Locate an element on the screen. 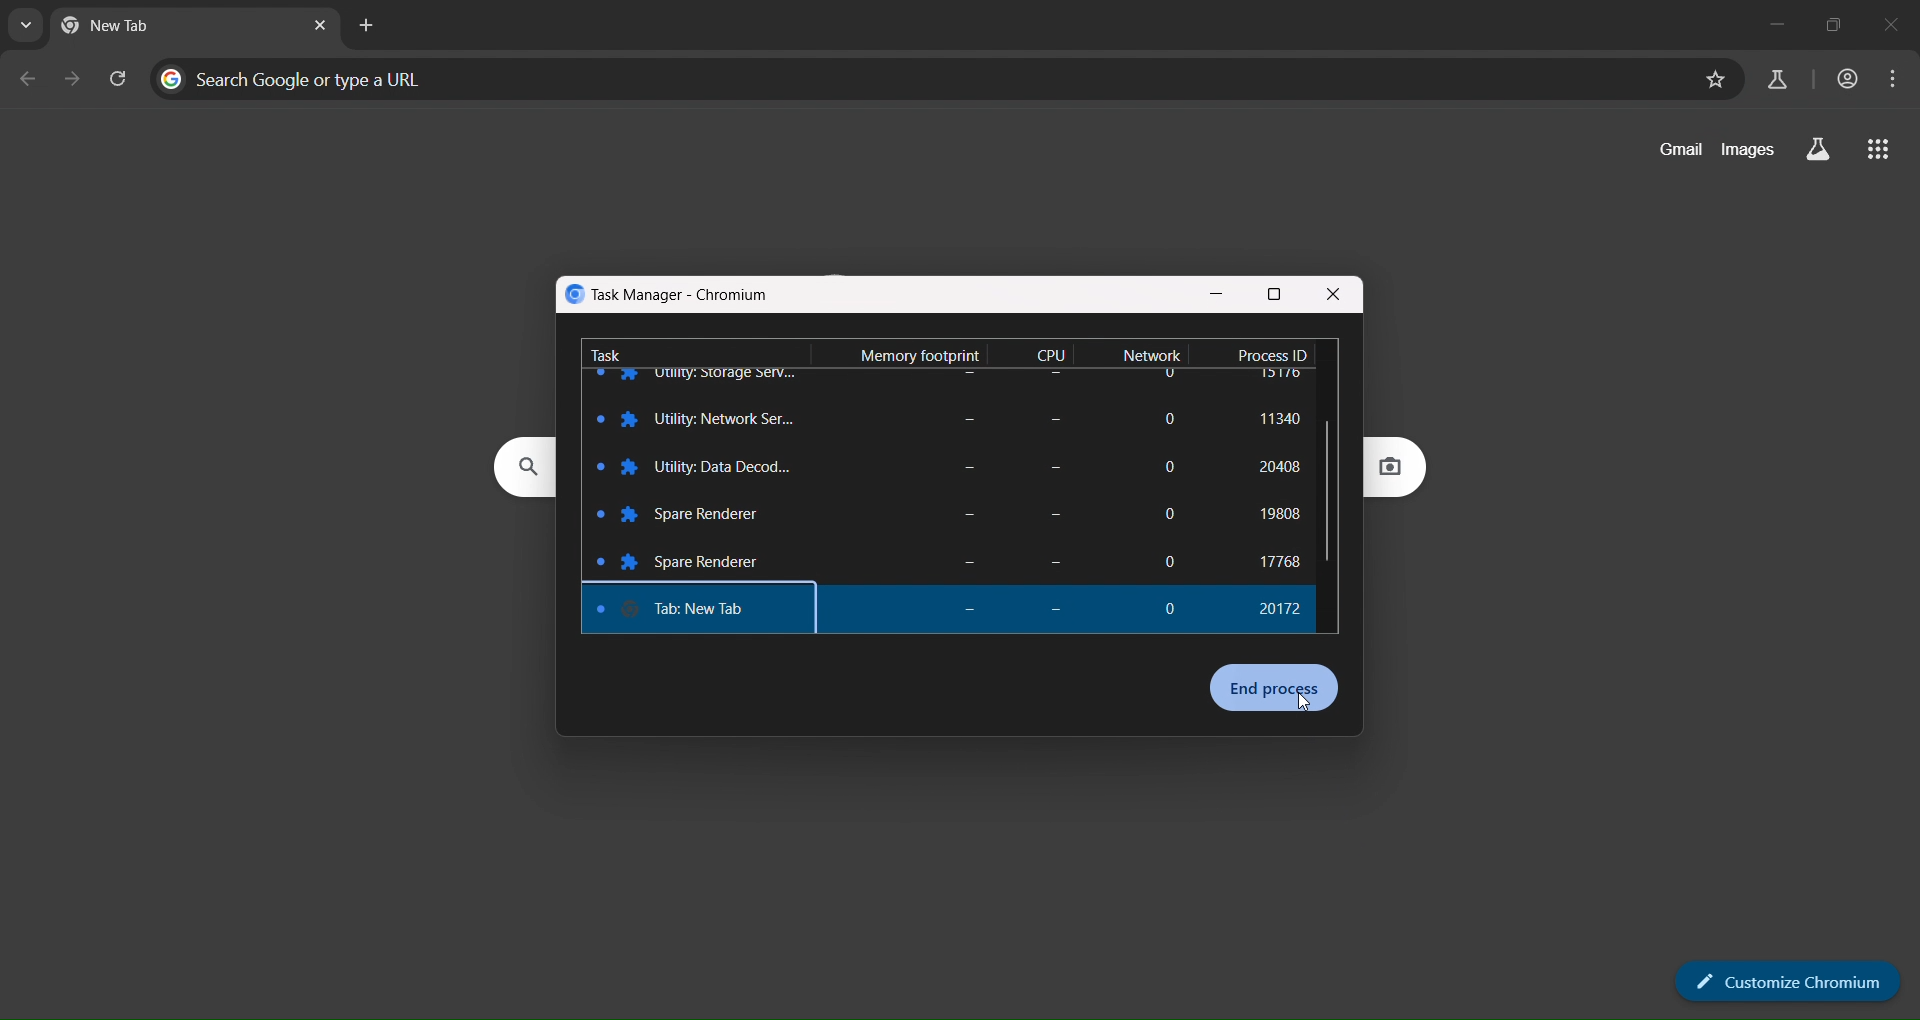 The width and height of the screenshot is (1920, 1020). no is located at coordinates (1054, 415).